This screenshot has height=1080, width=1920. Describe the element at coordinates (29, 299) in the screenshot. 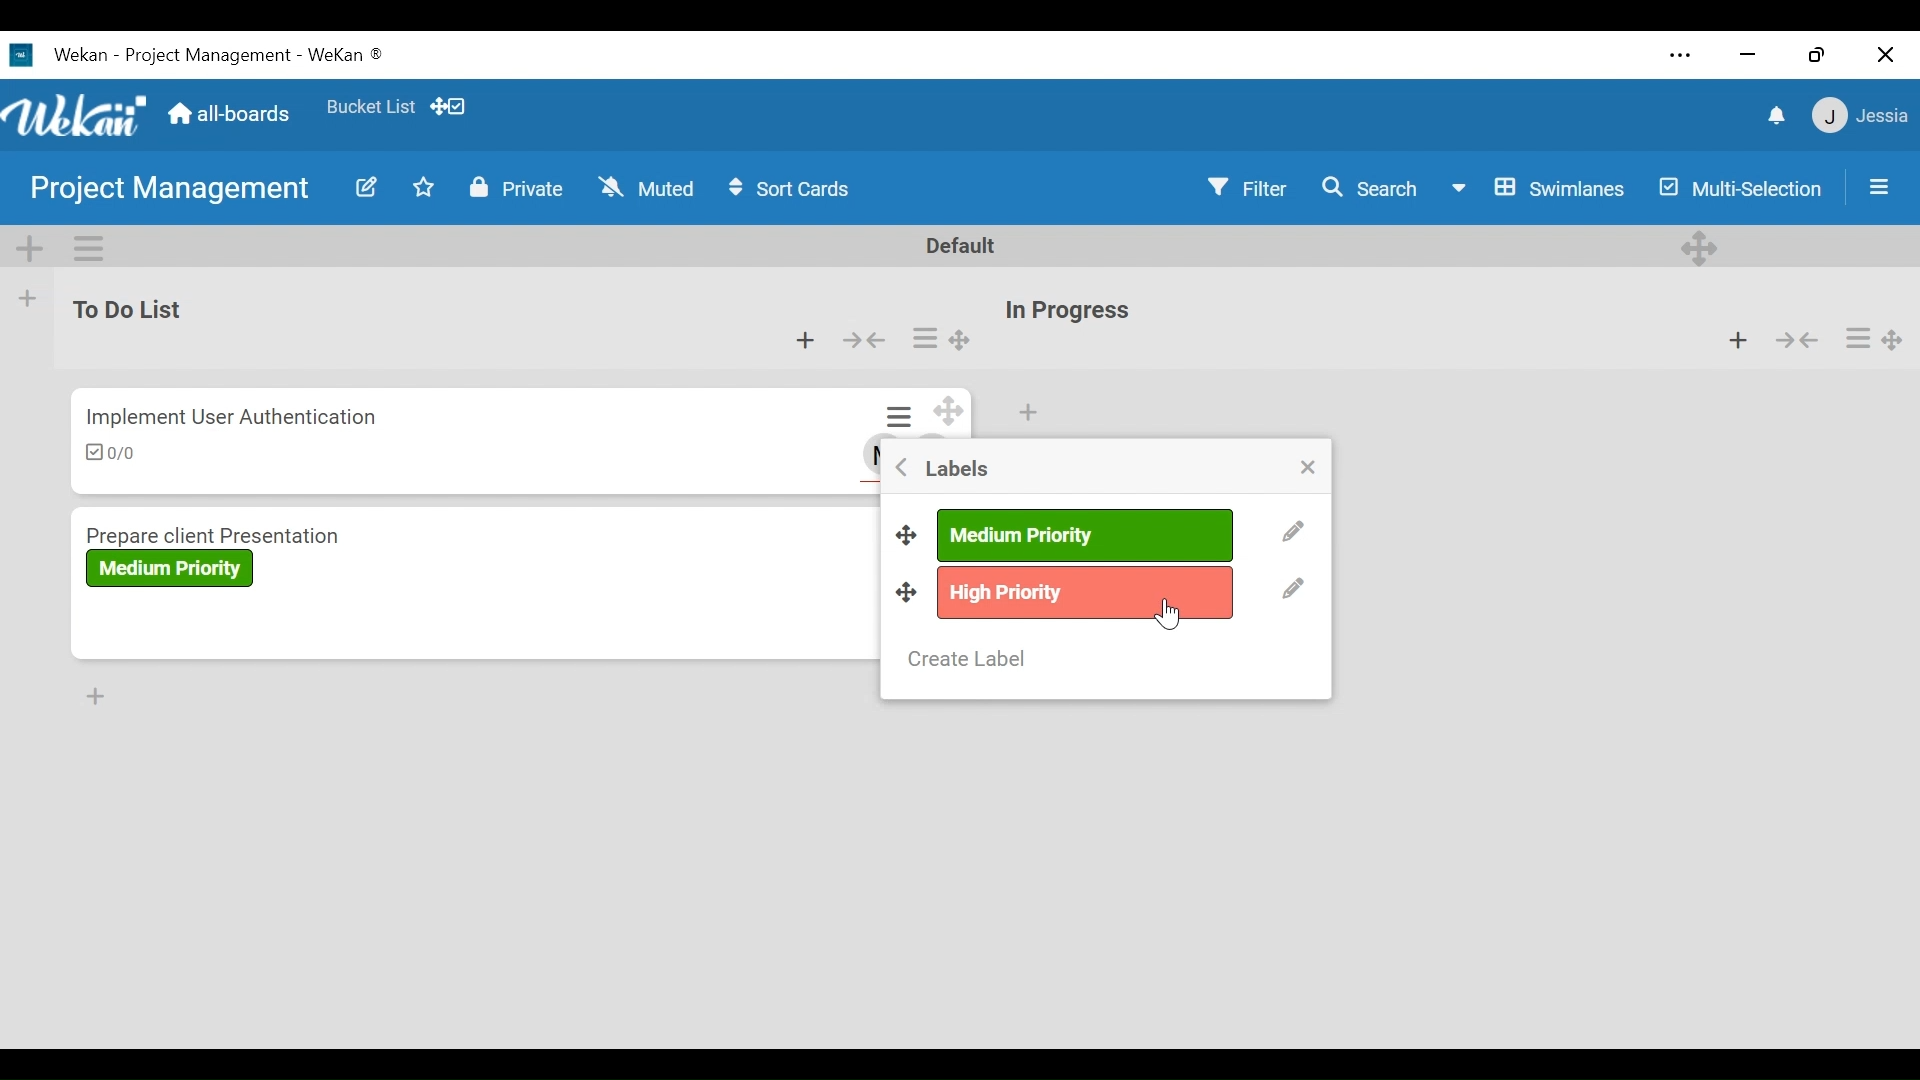

I see `Add list` at that location.